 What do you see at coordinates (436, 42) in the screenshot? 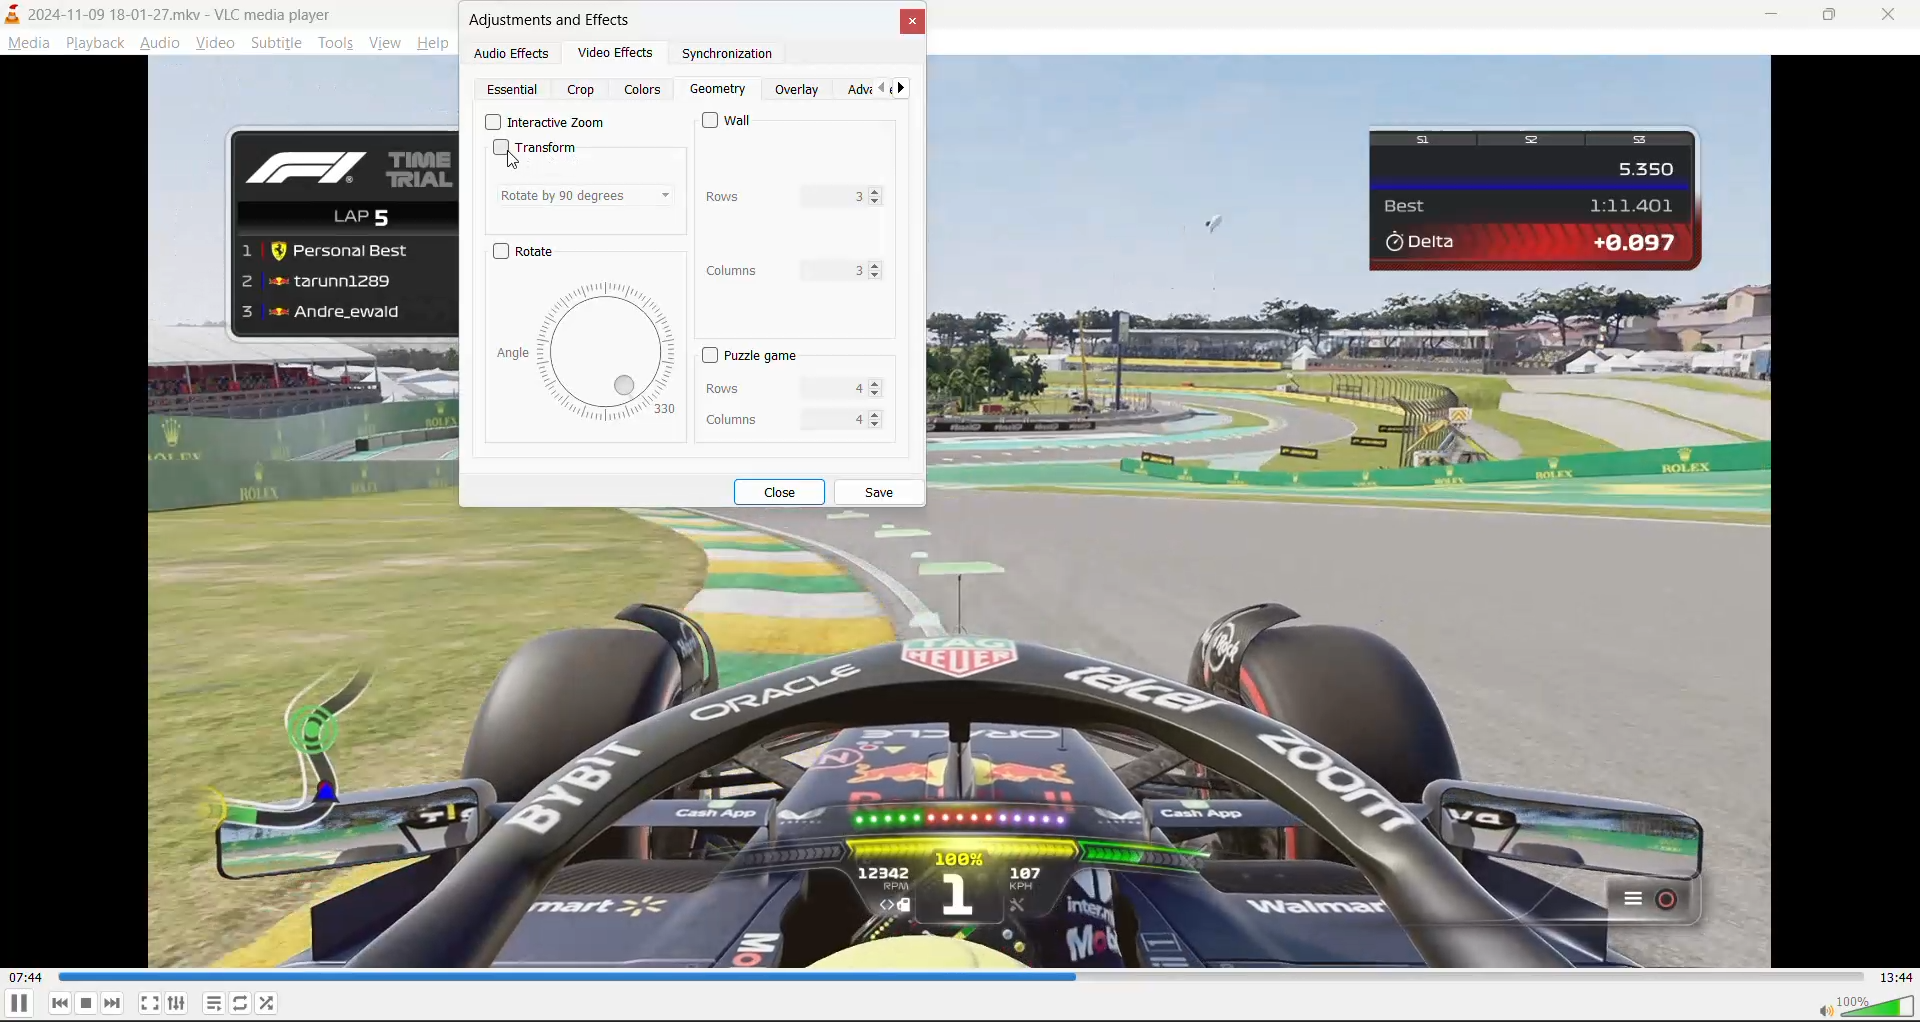
I see `help` at bounding box center [436, 42].